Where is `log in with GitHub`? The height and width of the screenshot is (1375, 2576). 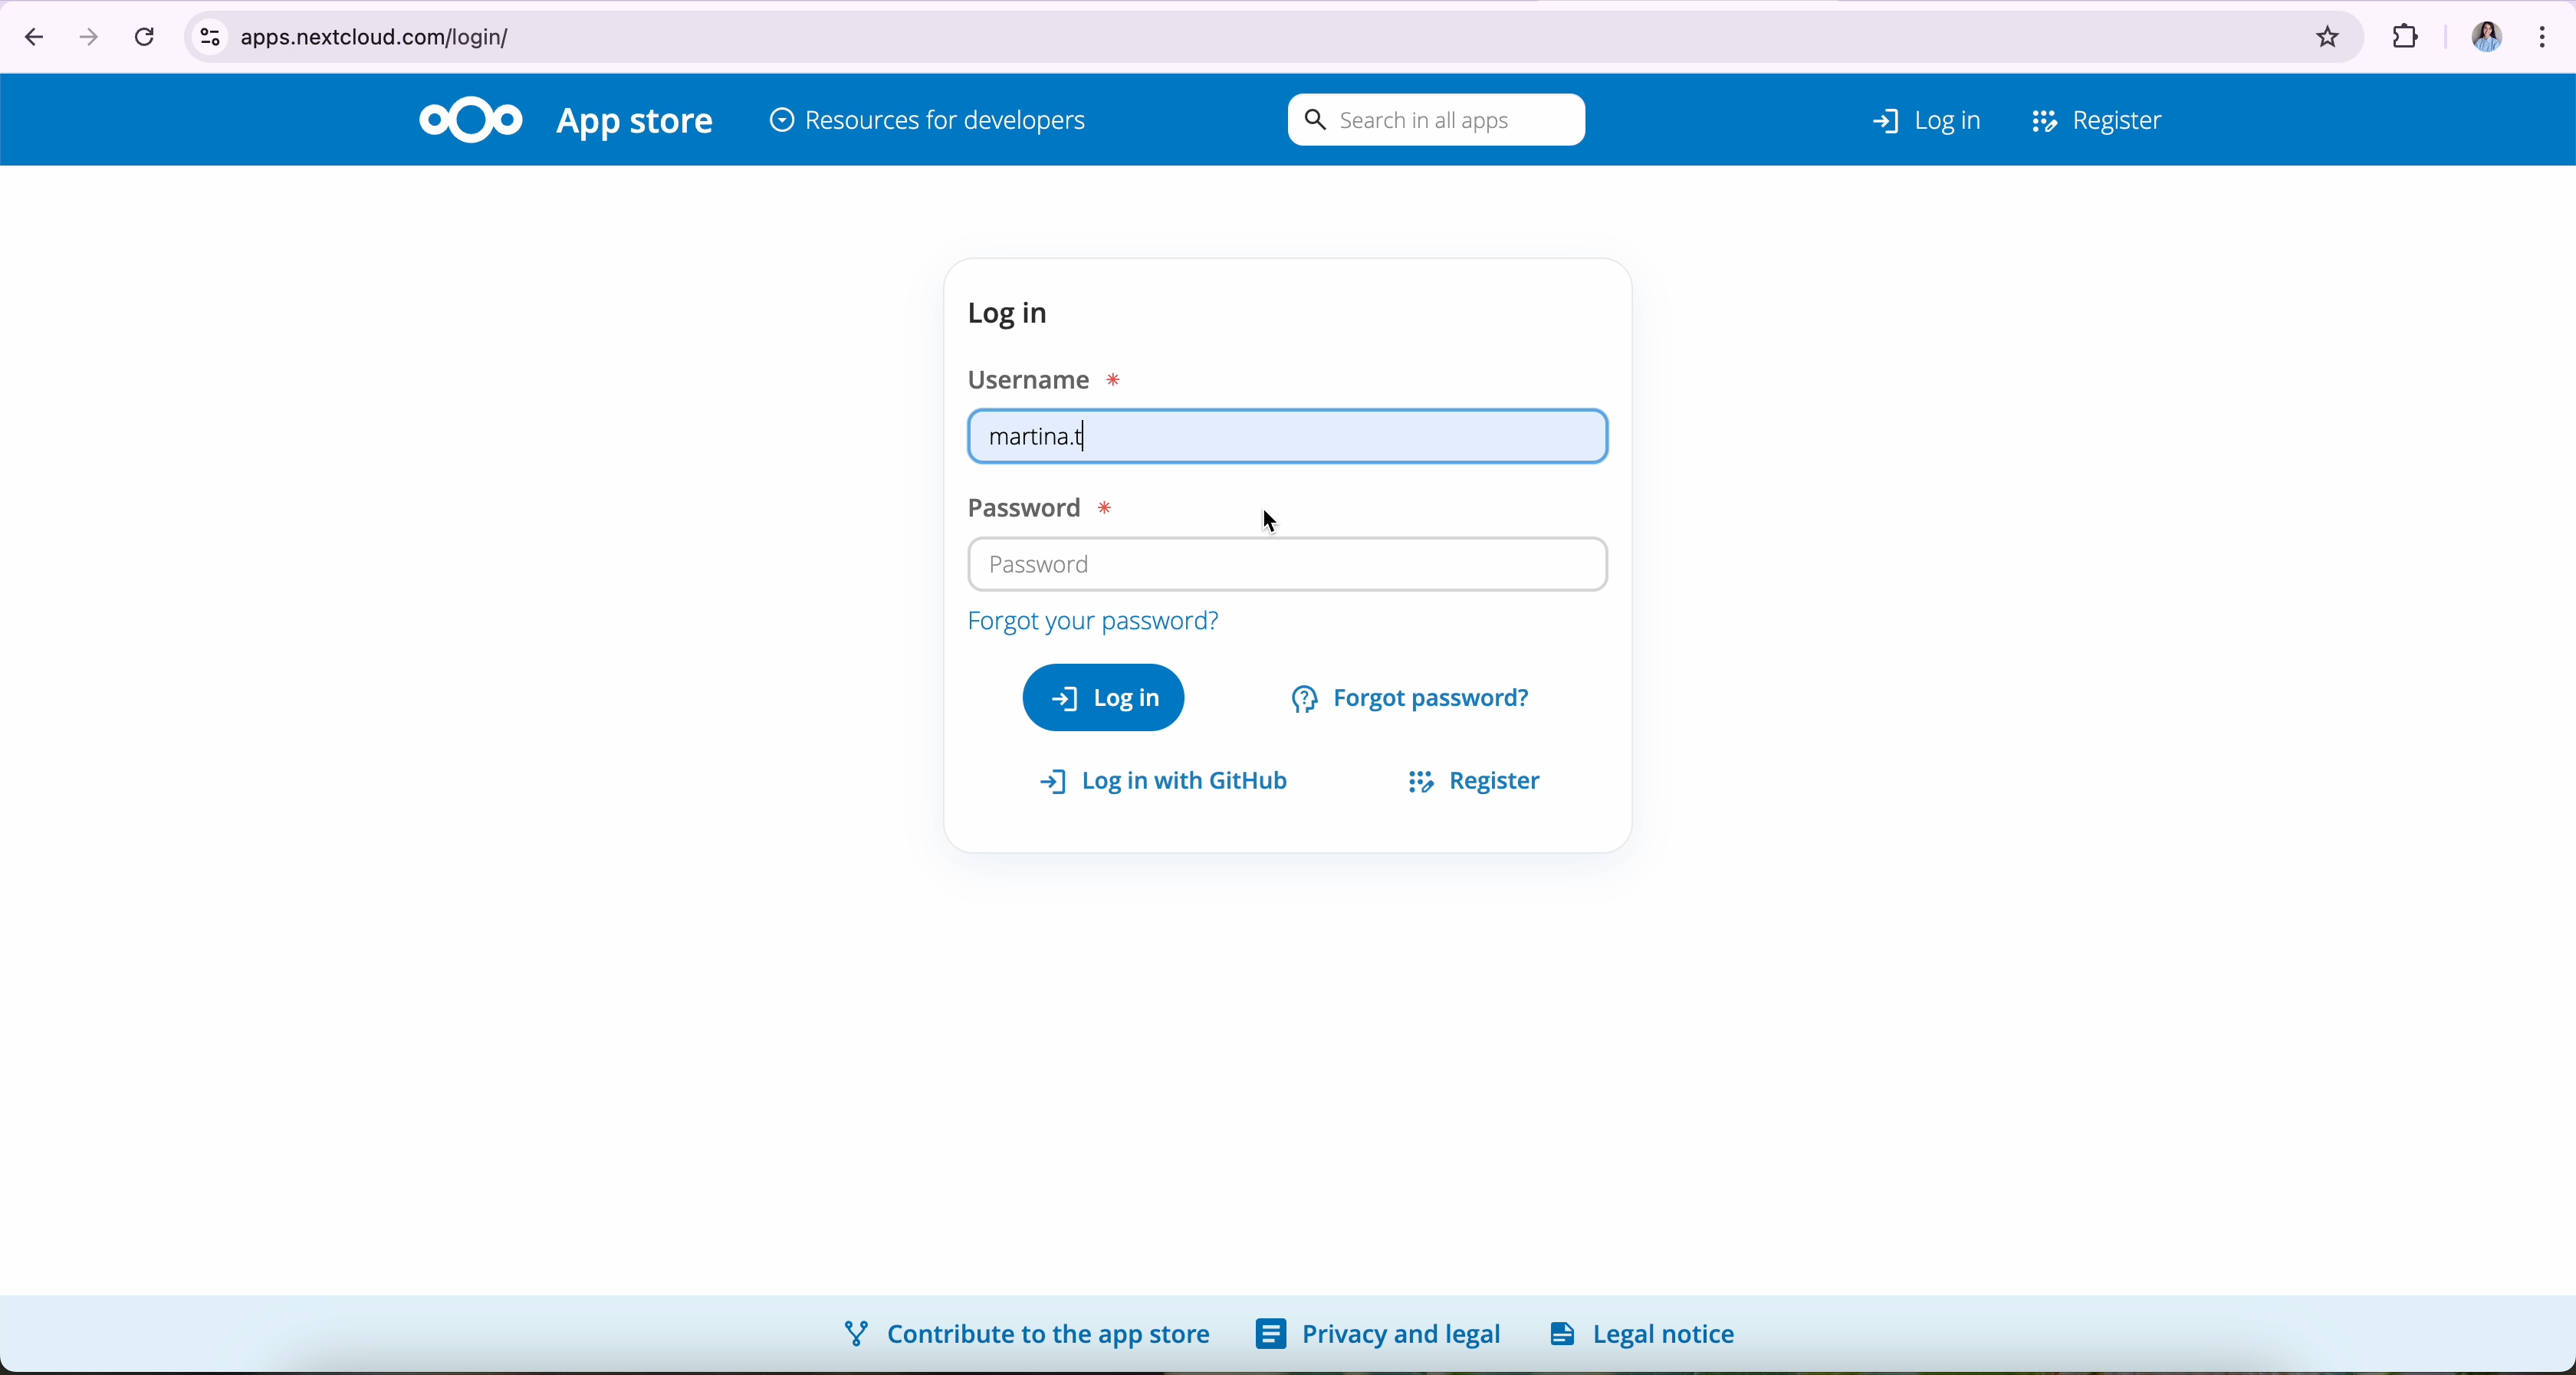 log in with GitHub is located at coordinates (1174, 782).